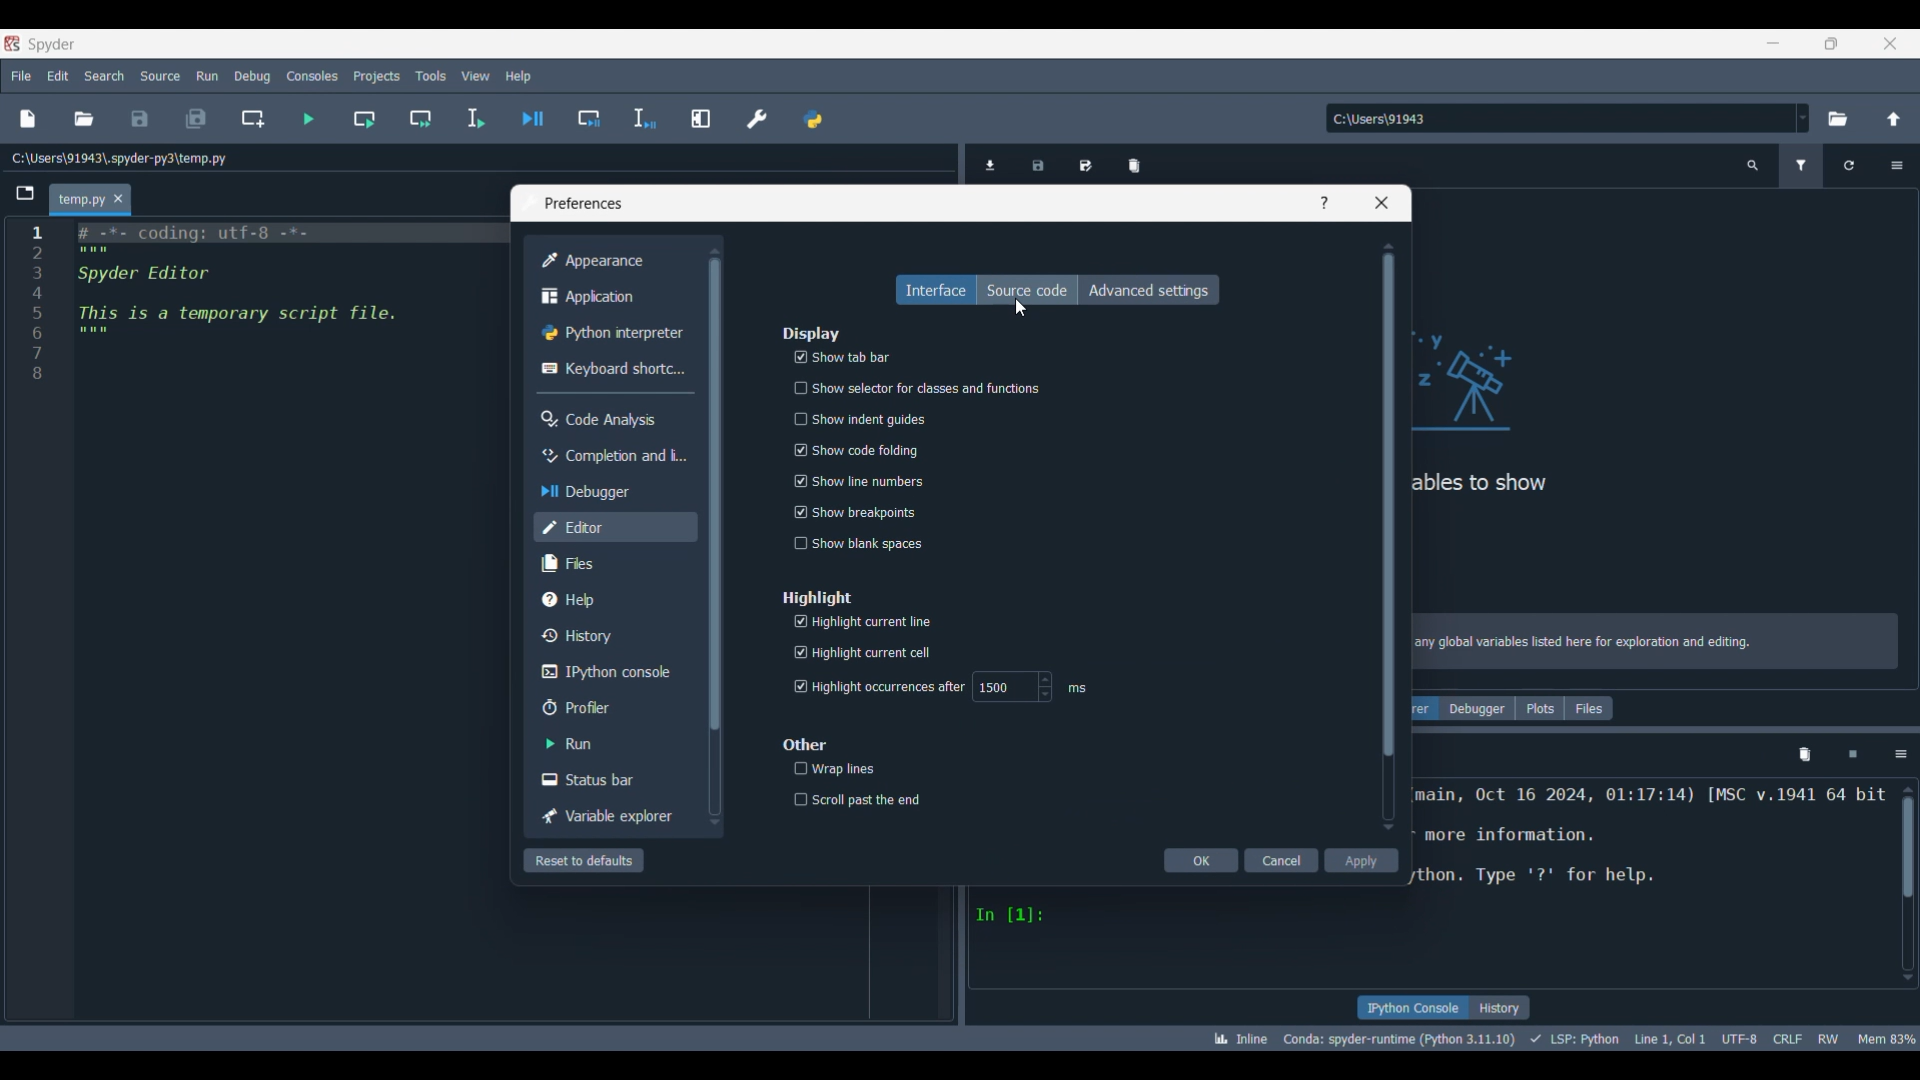 The height and width of the screenshot is (1080, 1920). What do you see at coordinates (58, 76) in the screenshot?
I see `Edit menu` at bounding box center [58, 76].